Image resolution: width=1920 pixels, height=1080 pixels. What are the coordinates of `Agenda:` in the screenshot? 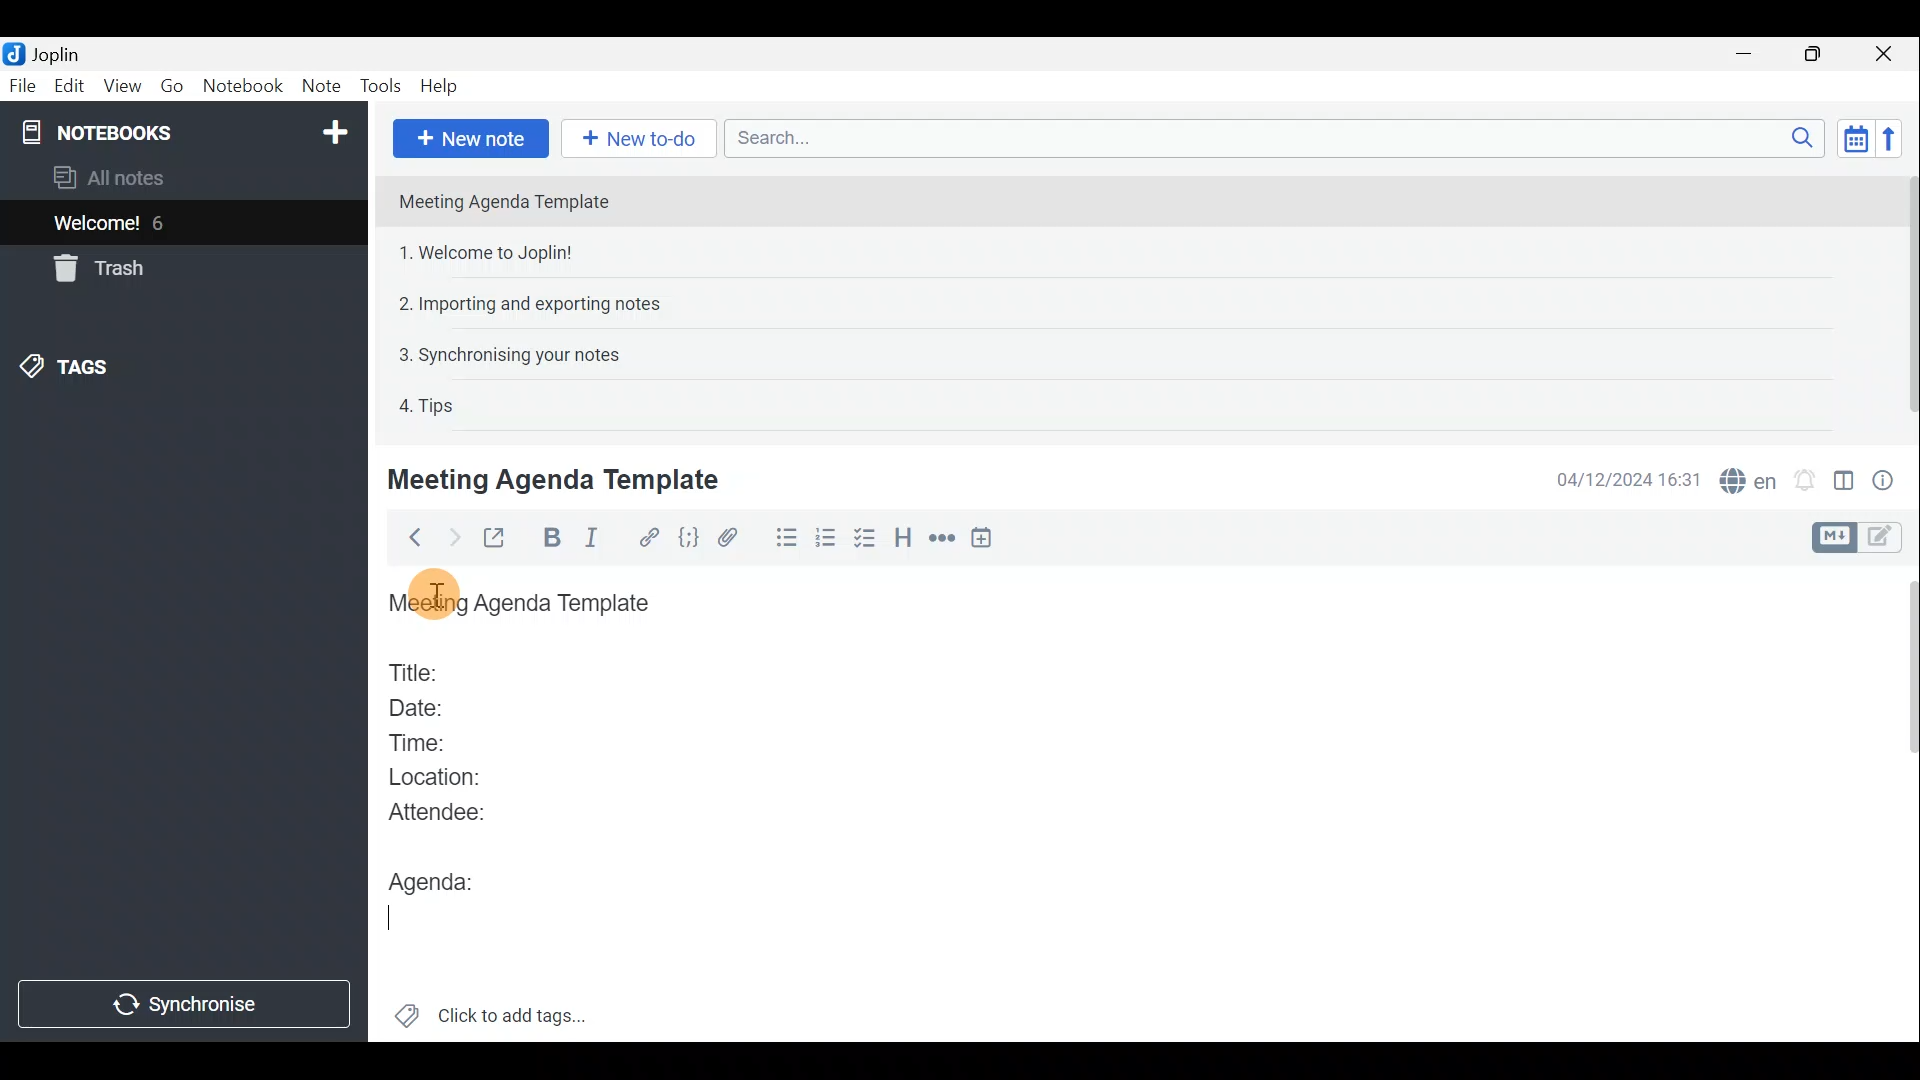 It's located at (435, 877).